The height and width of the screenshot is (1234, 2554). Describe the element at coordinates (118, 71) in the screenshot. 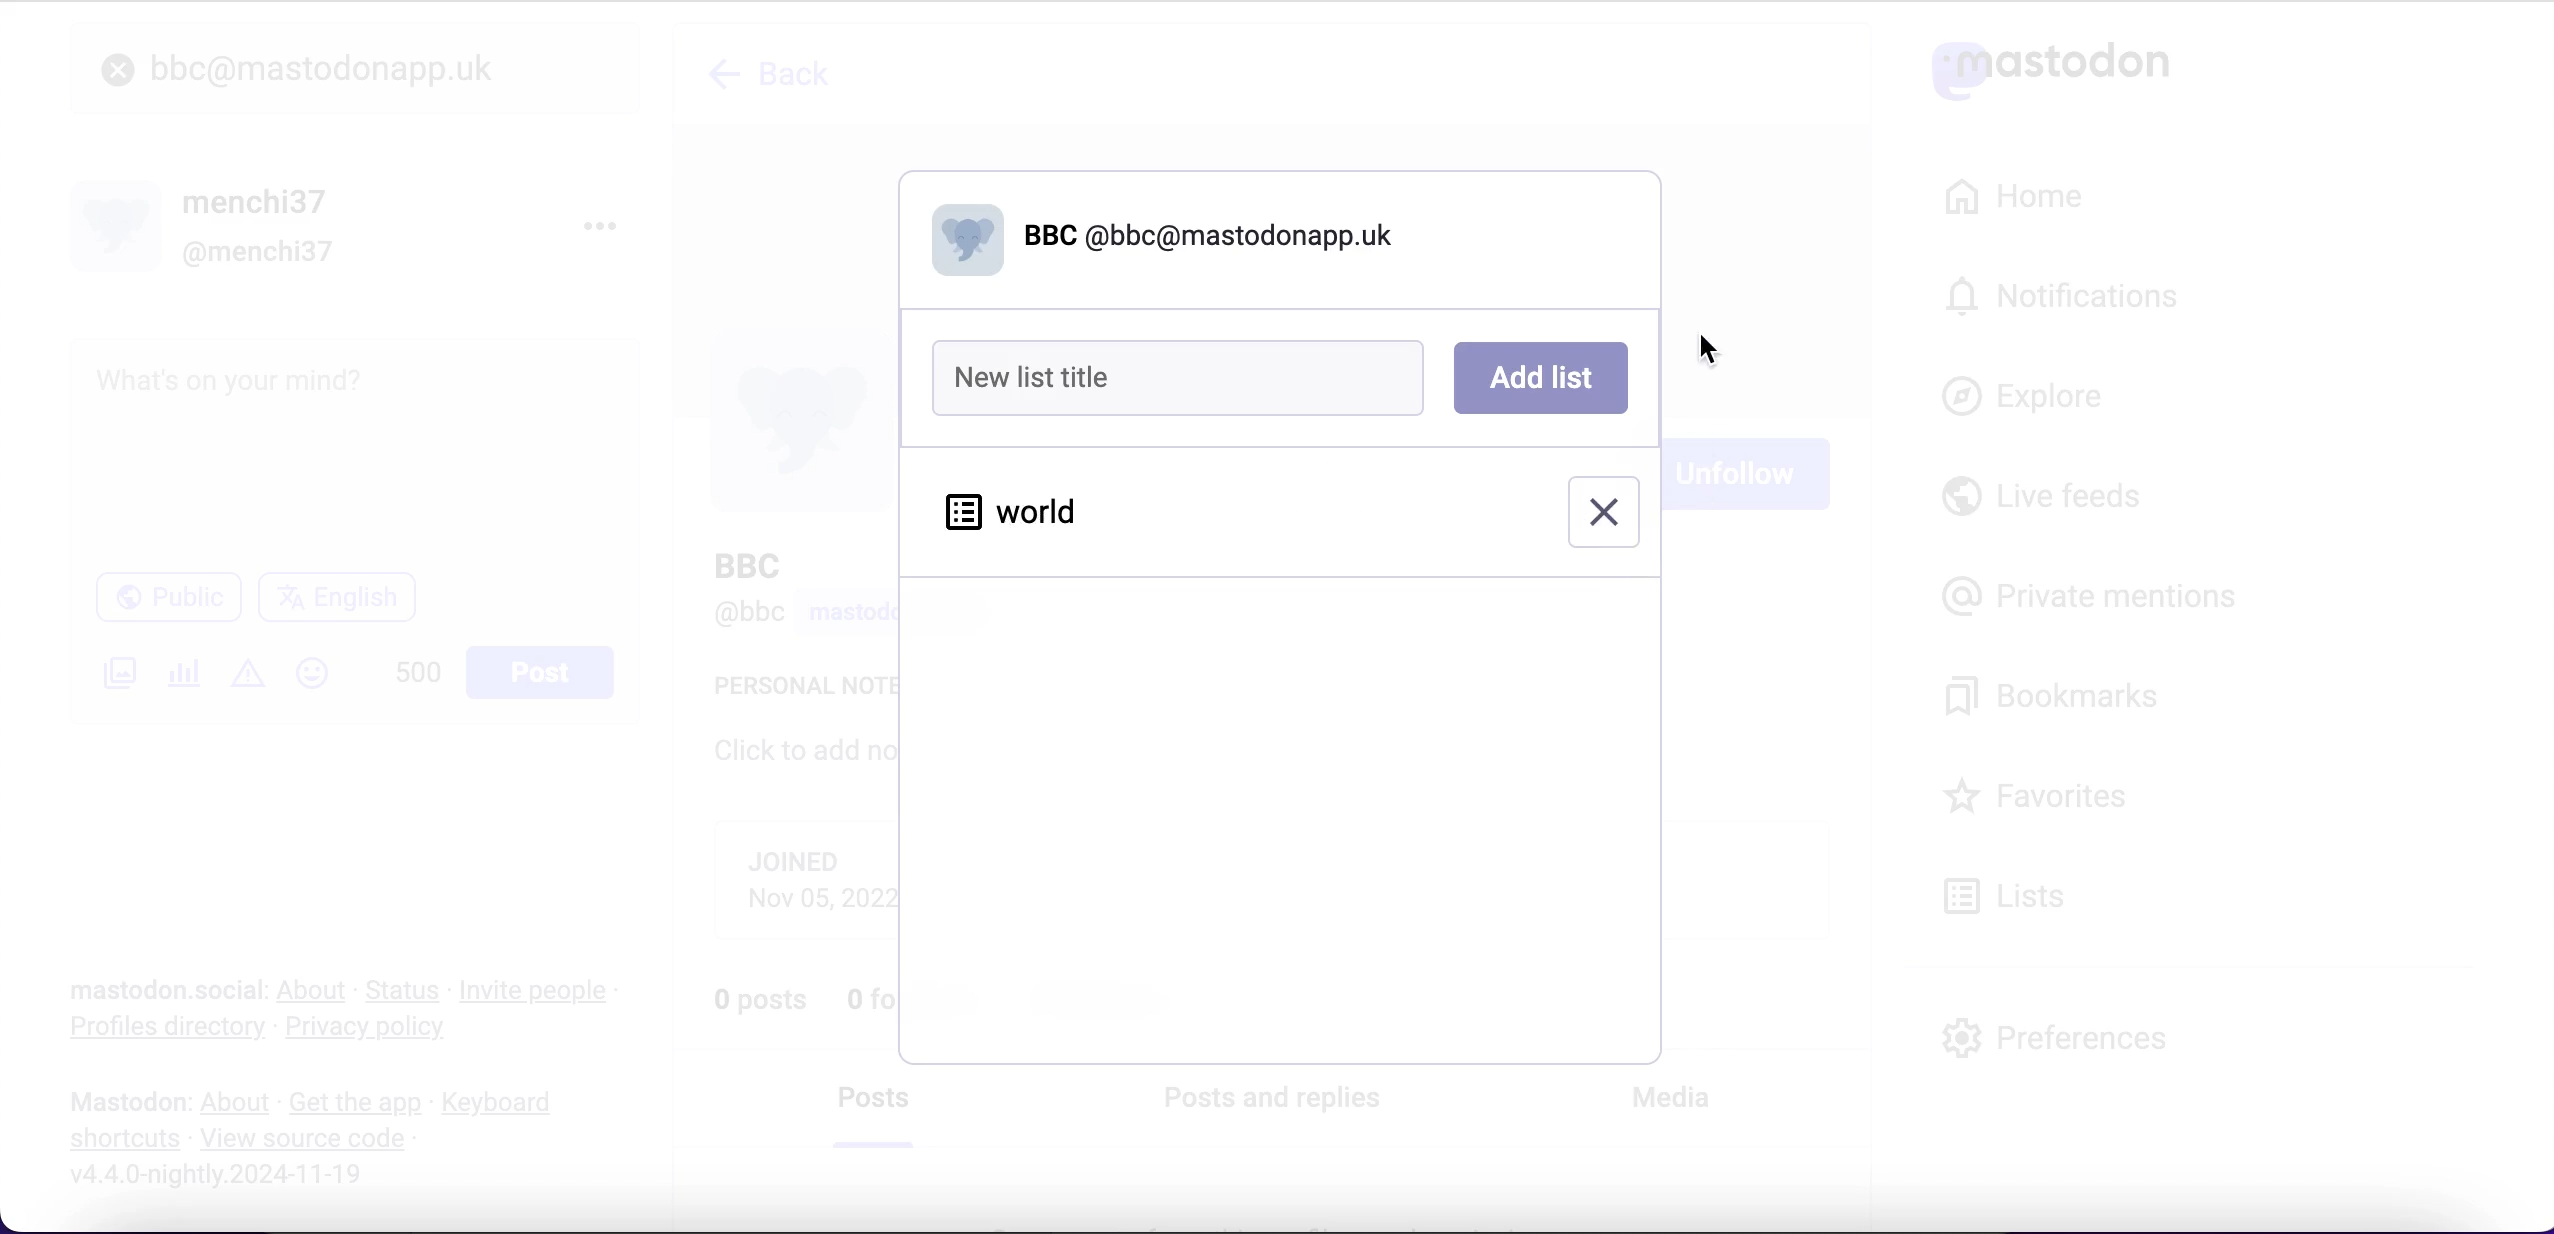

I see `close` at that location.